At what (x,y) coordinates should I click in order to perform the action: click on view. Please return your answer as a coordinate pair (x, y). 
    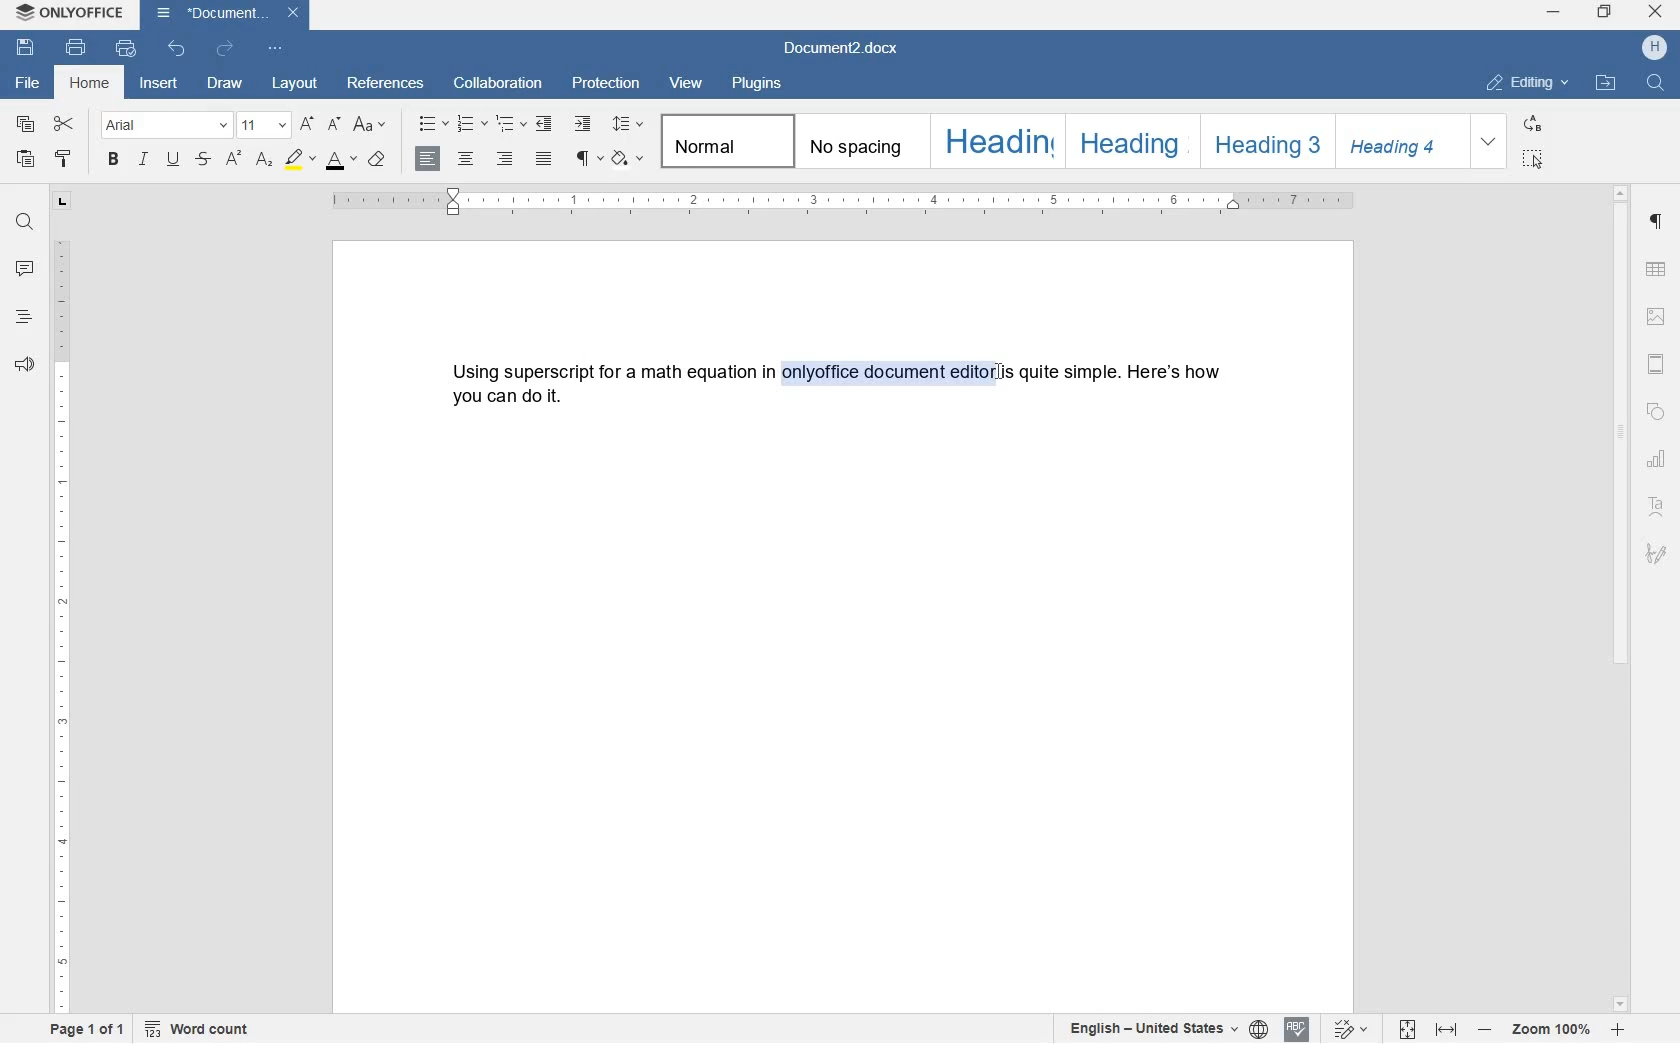
    Looking at the image, I should click on (687, 81).